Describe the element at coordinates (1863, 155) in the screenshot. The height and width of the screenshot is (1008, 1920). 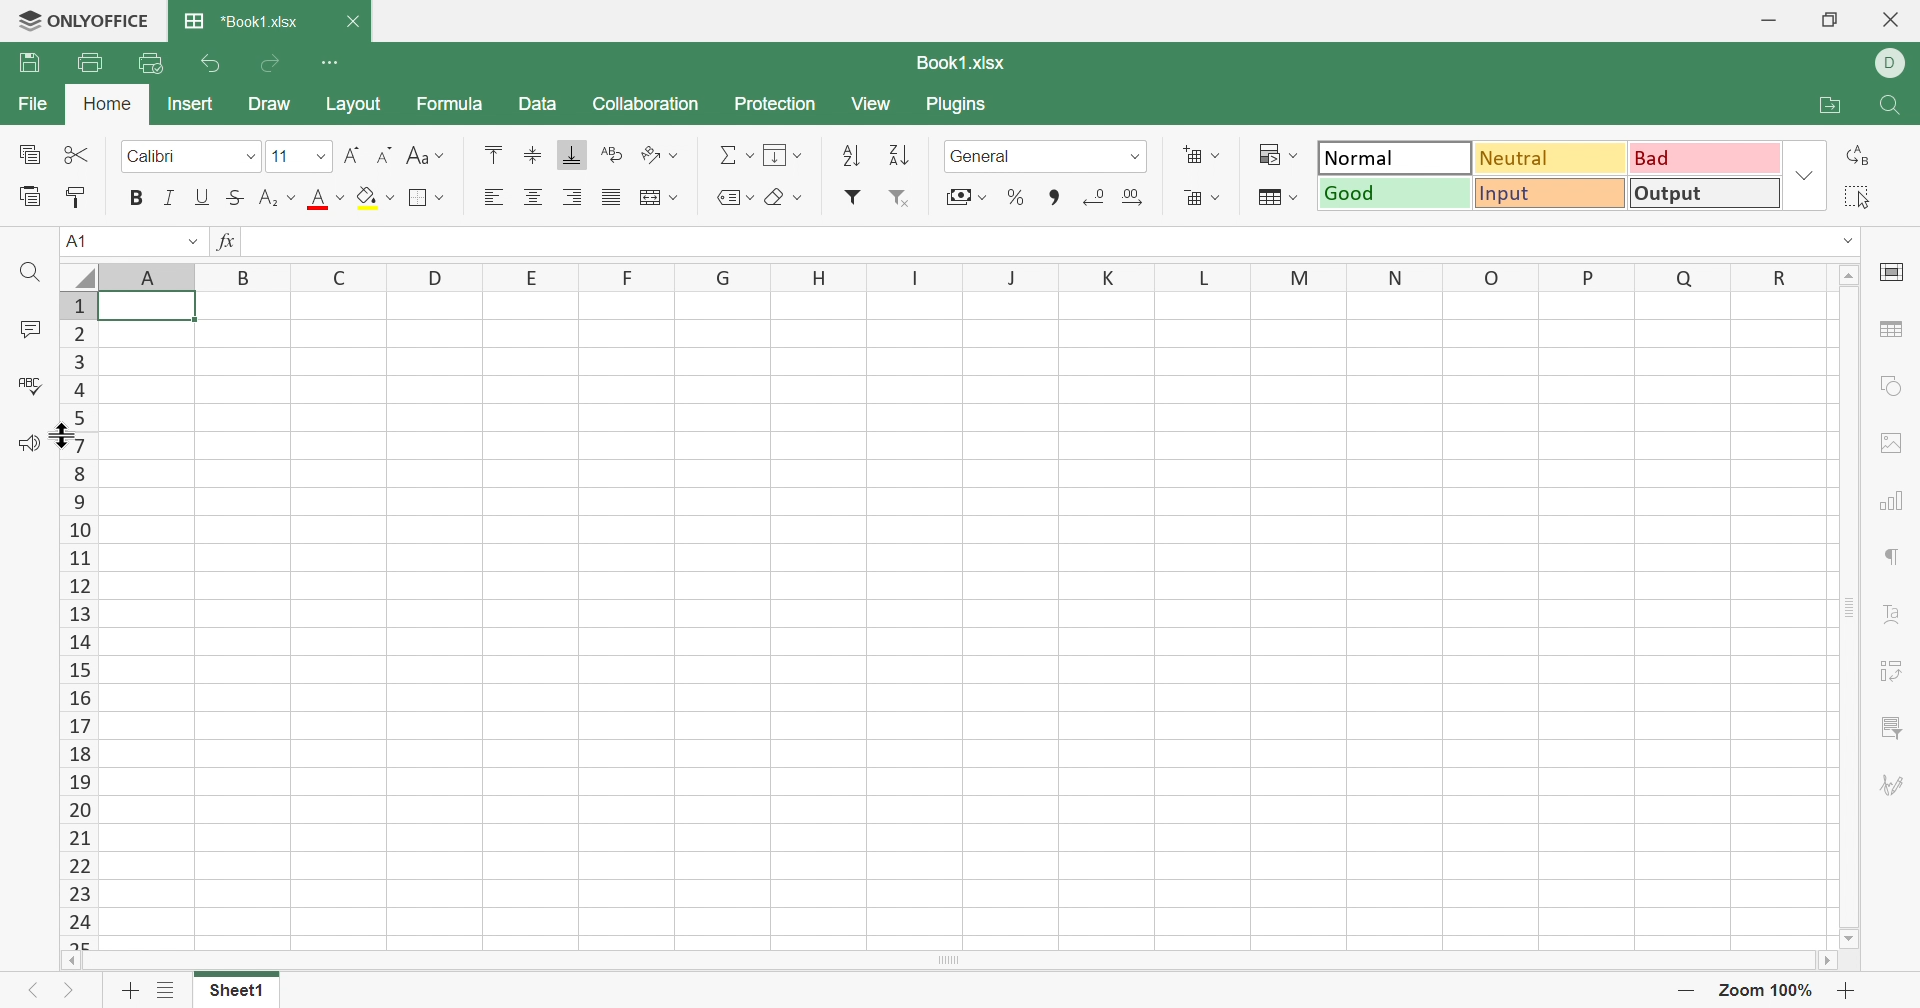
I see `Replace` at that location.